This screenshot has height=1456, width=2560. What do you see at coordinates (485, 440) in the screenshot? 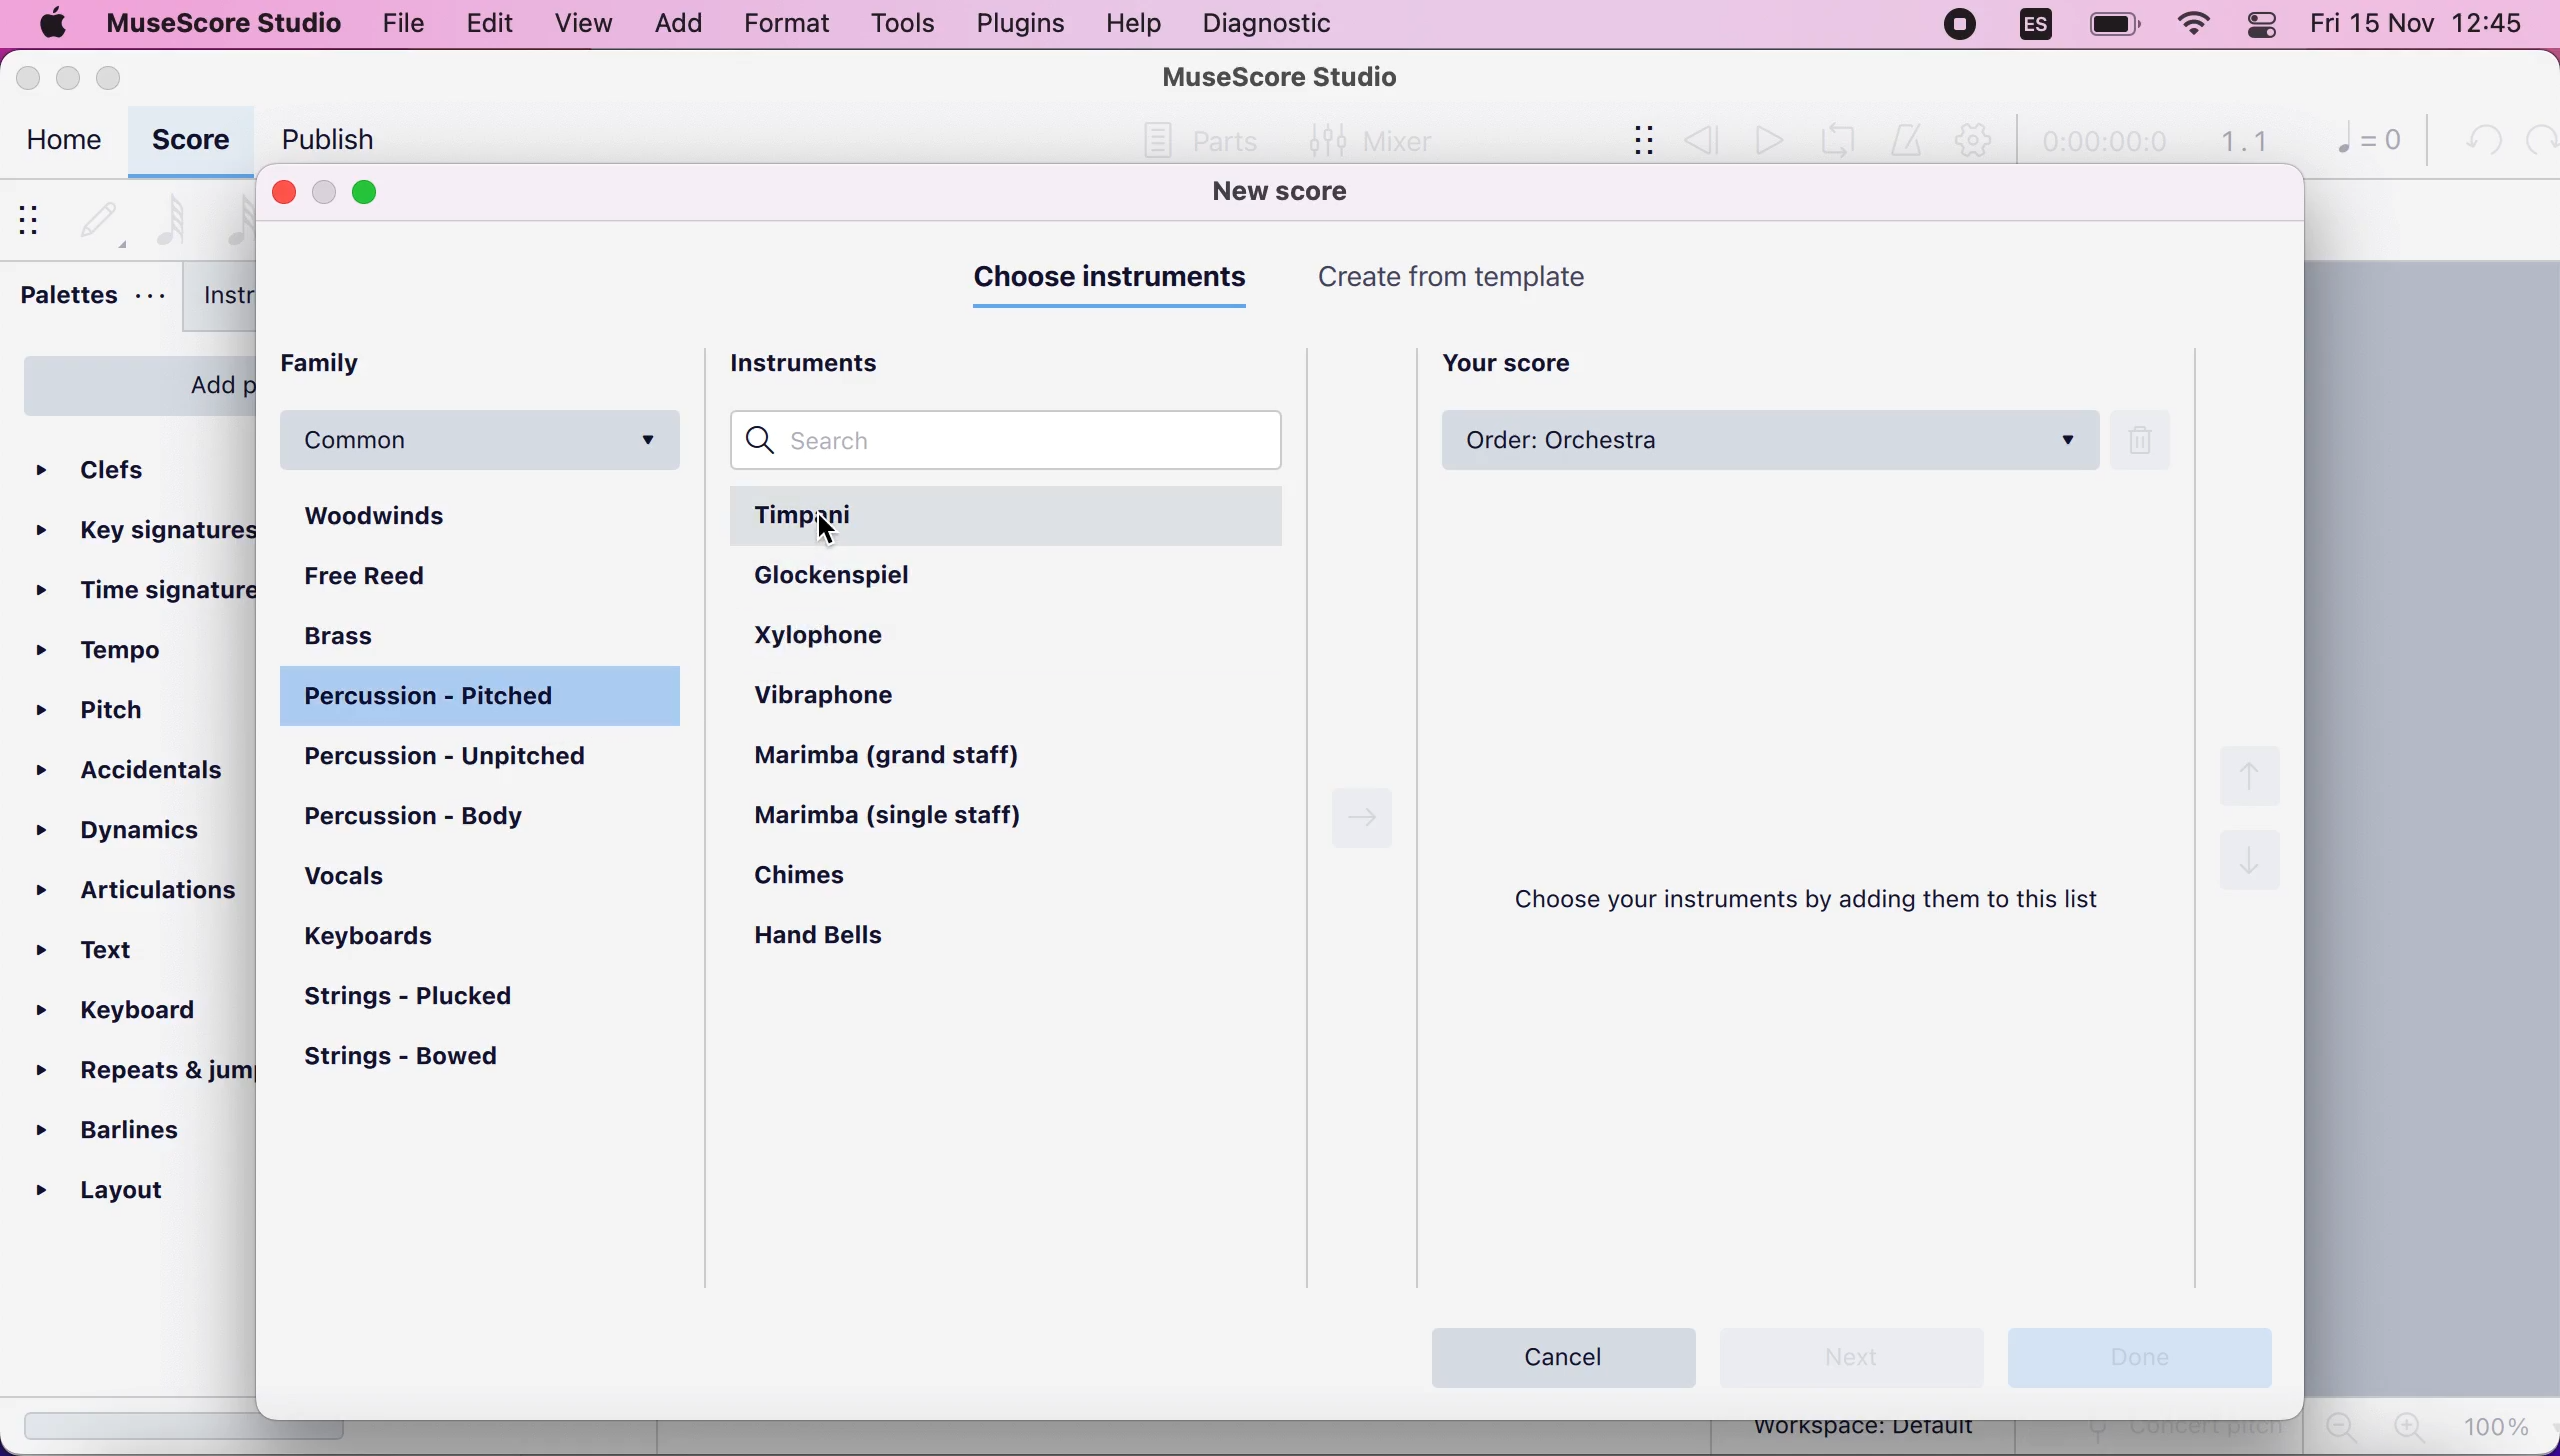
I see `common` at bounding box center [485, 440].